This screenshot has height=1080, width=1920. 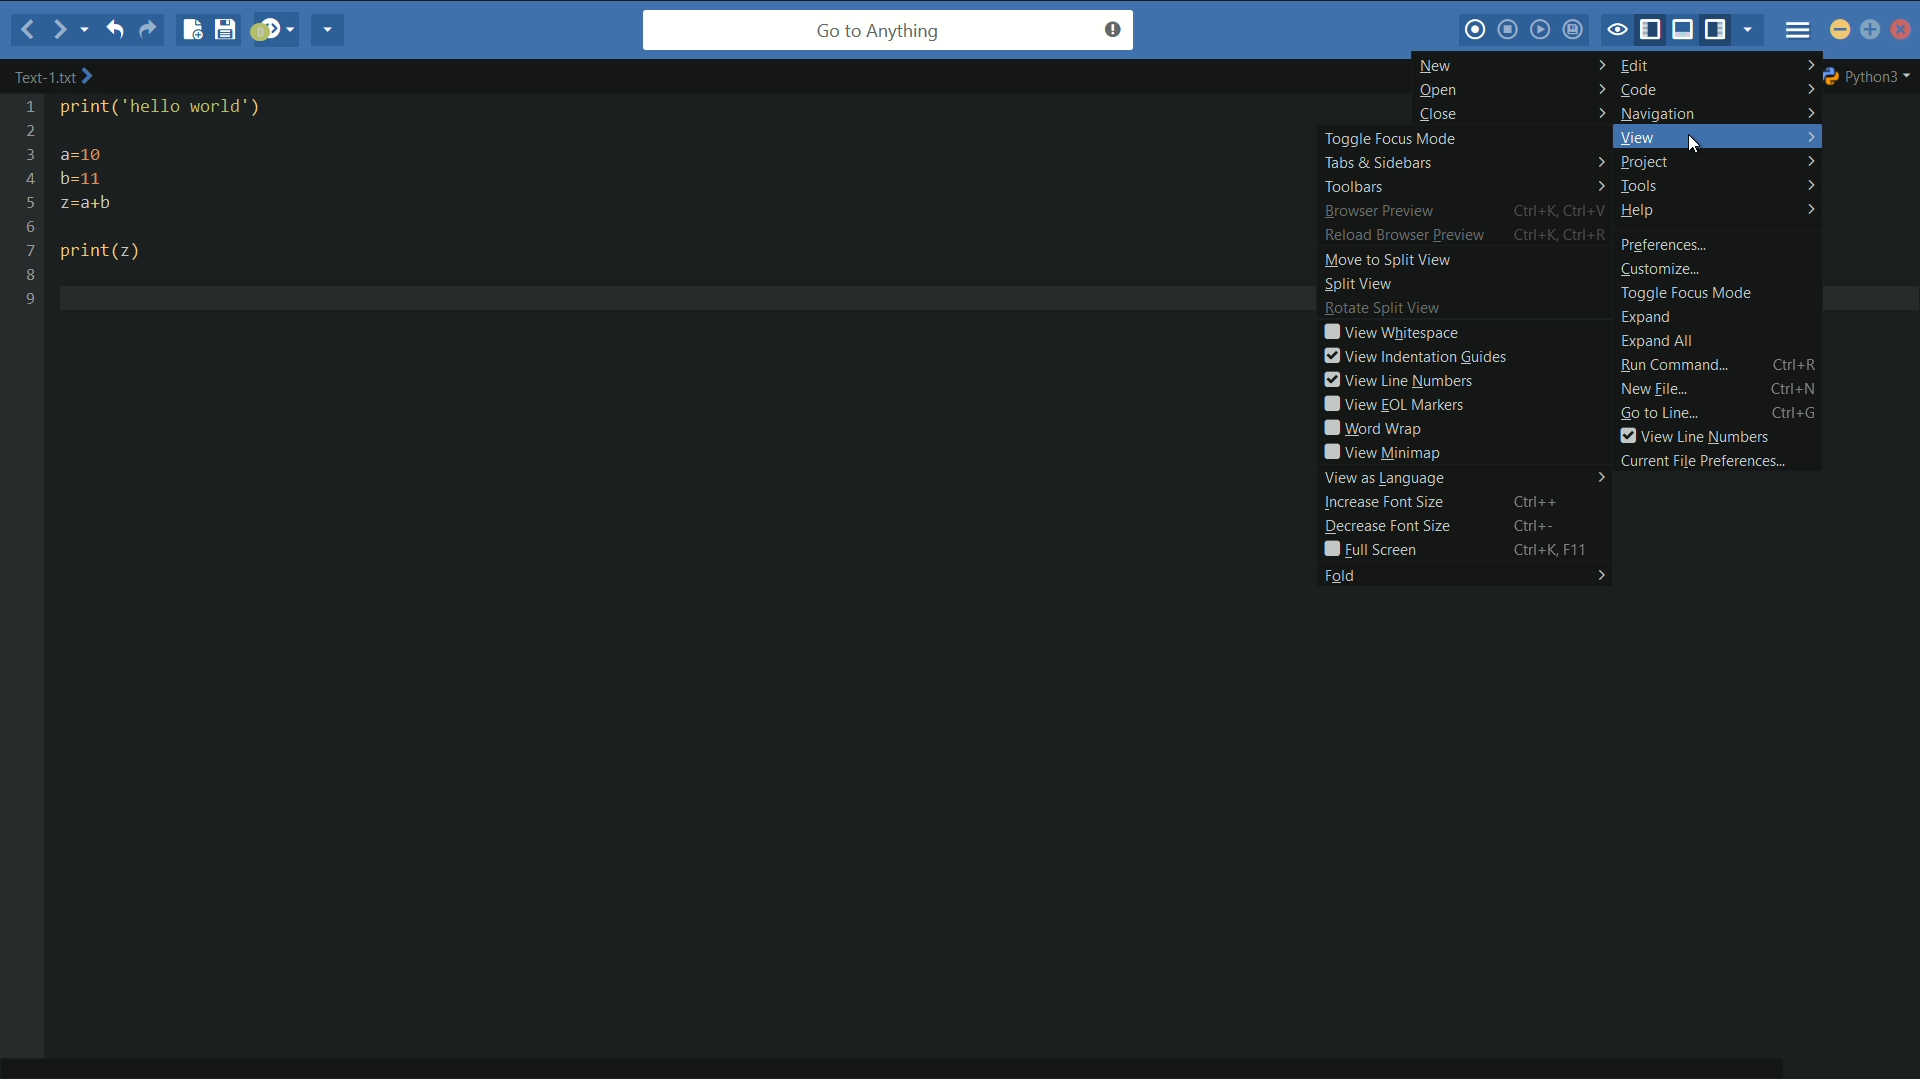 What do you see at coordinates (1463, 577) in the screenshot?
I see `fold` at bounding box center [1463, 577].